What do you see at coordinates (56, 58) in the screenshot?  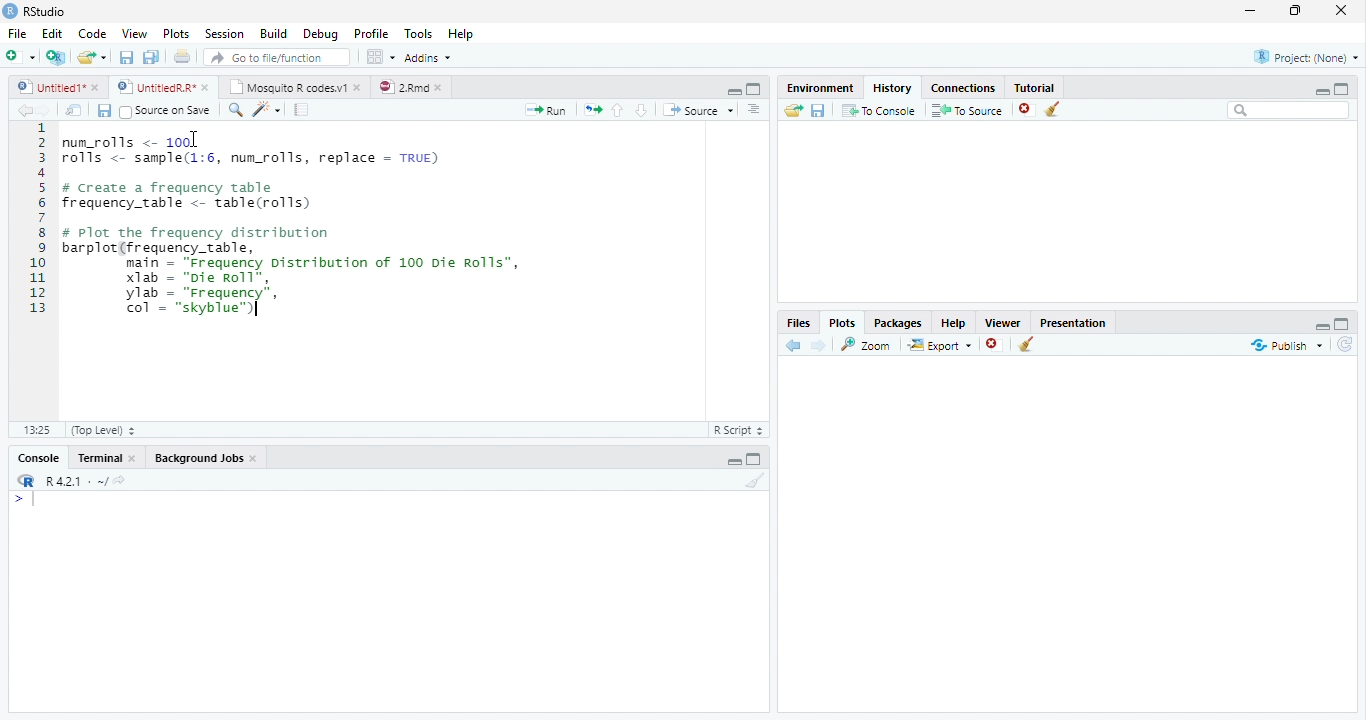 I see `Create Project` at bounding box center [56, 58].